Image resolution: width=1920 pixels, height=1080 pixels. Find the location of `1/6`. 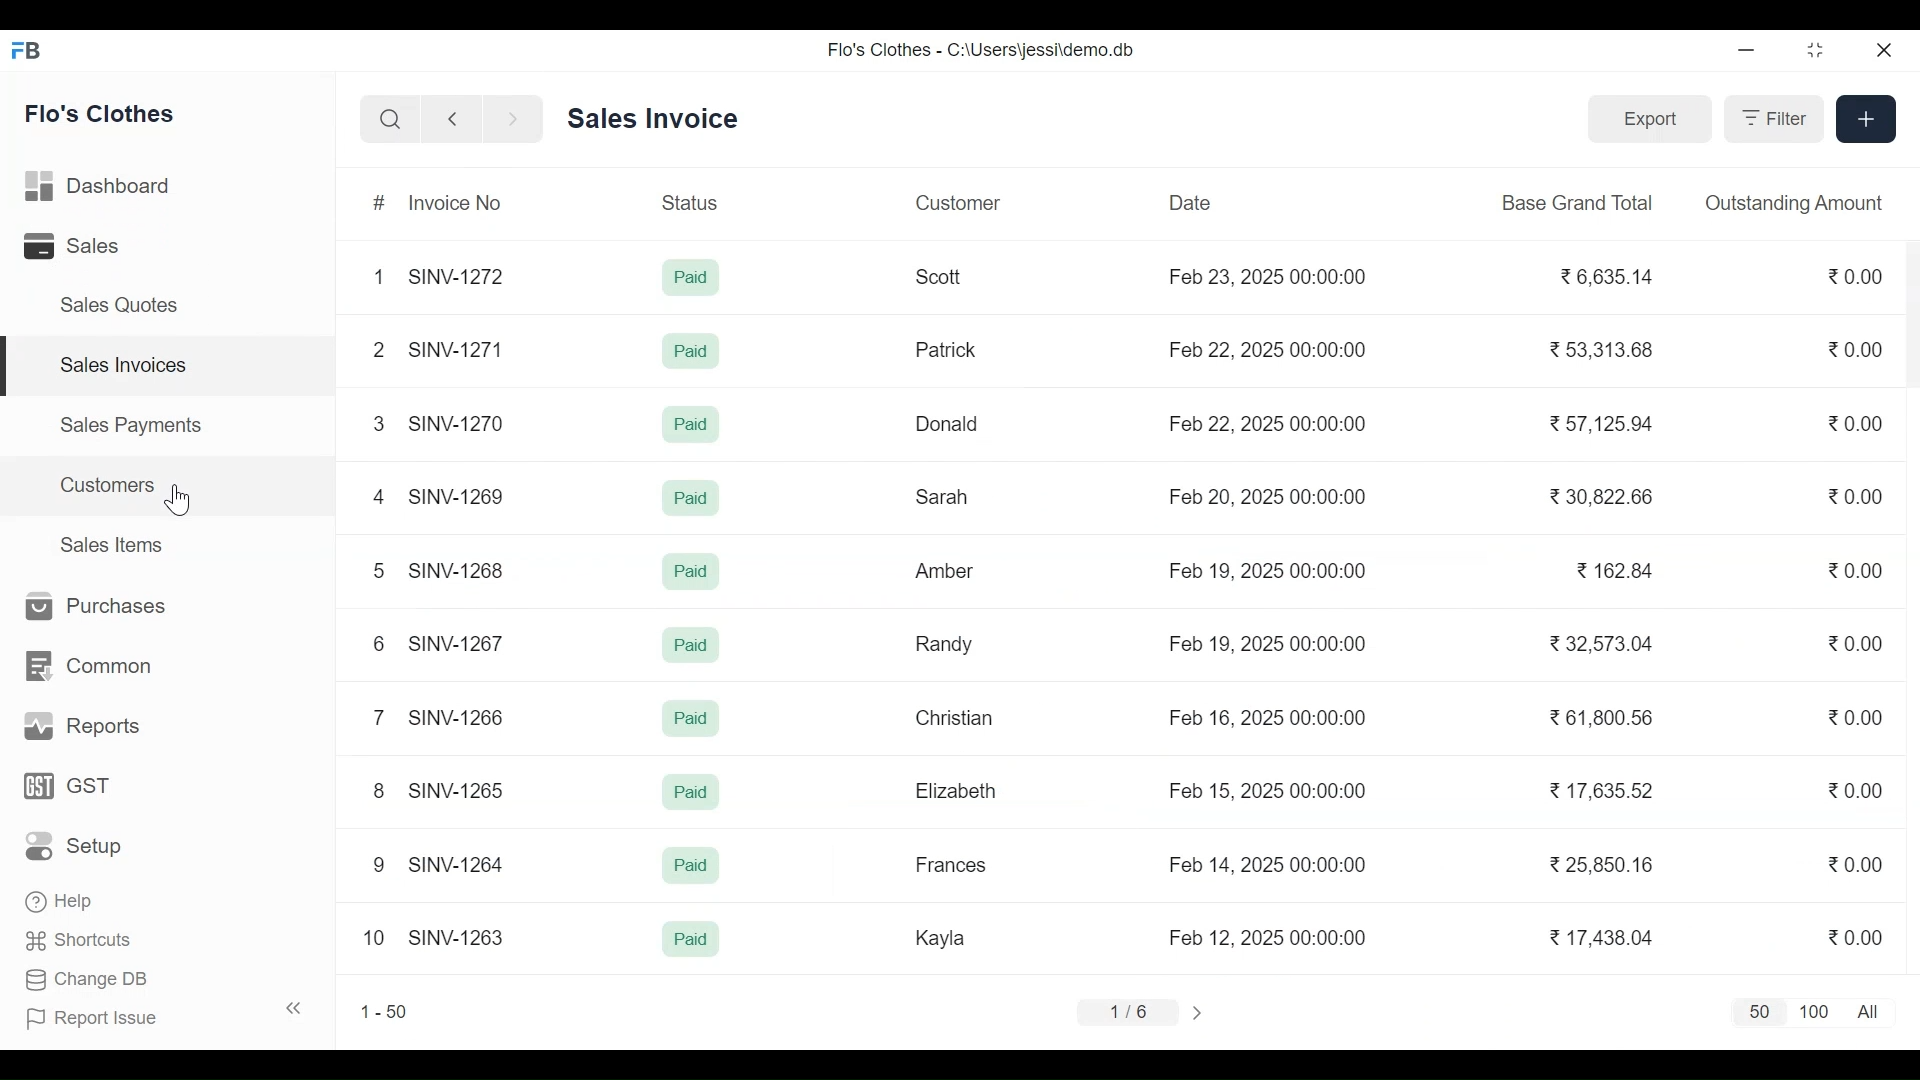

1/6 is located at coordinates (1135, 1011).